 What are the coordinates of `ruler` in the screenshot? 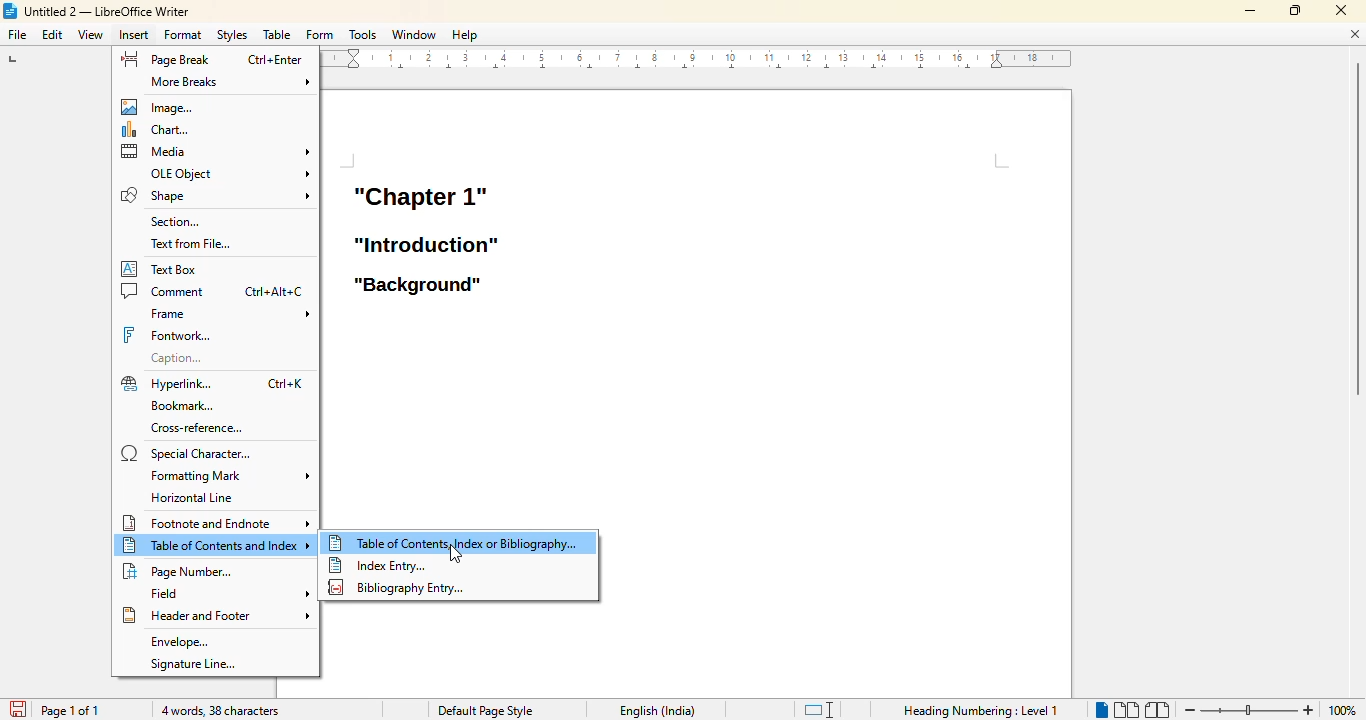 It's located at (697, 59).